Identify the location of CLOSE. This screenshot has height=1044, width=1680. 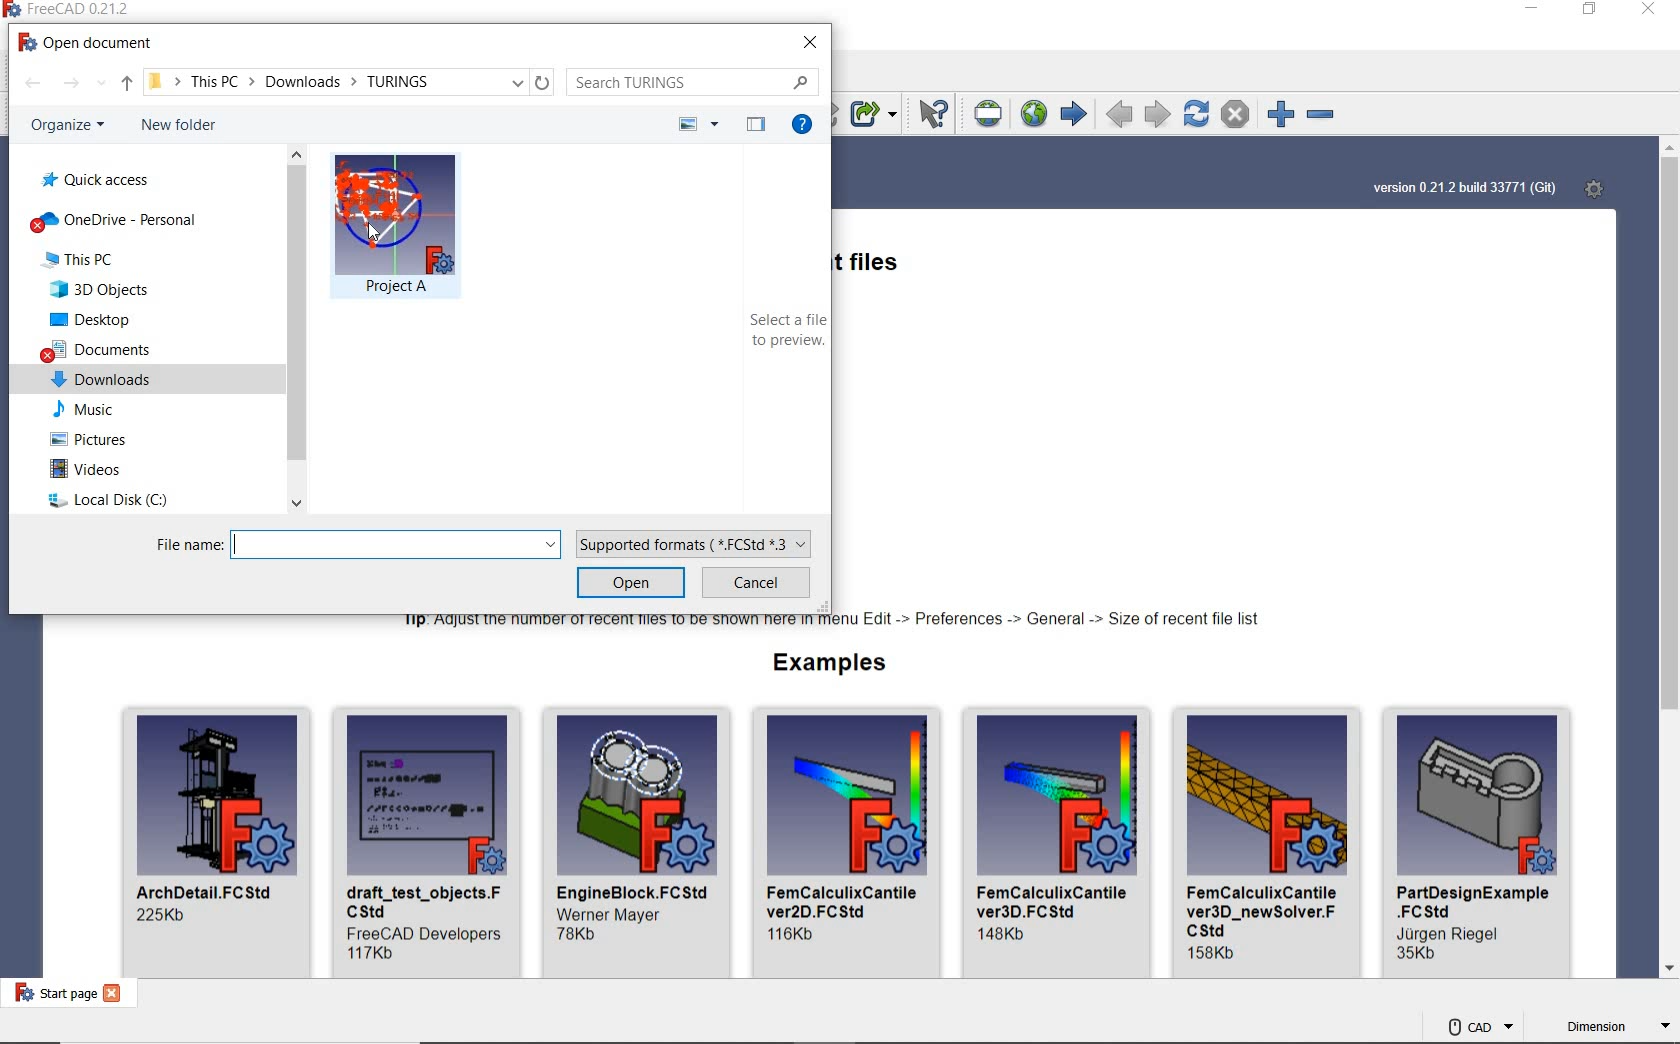
(811, 43).